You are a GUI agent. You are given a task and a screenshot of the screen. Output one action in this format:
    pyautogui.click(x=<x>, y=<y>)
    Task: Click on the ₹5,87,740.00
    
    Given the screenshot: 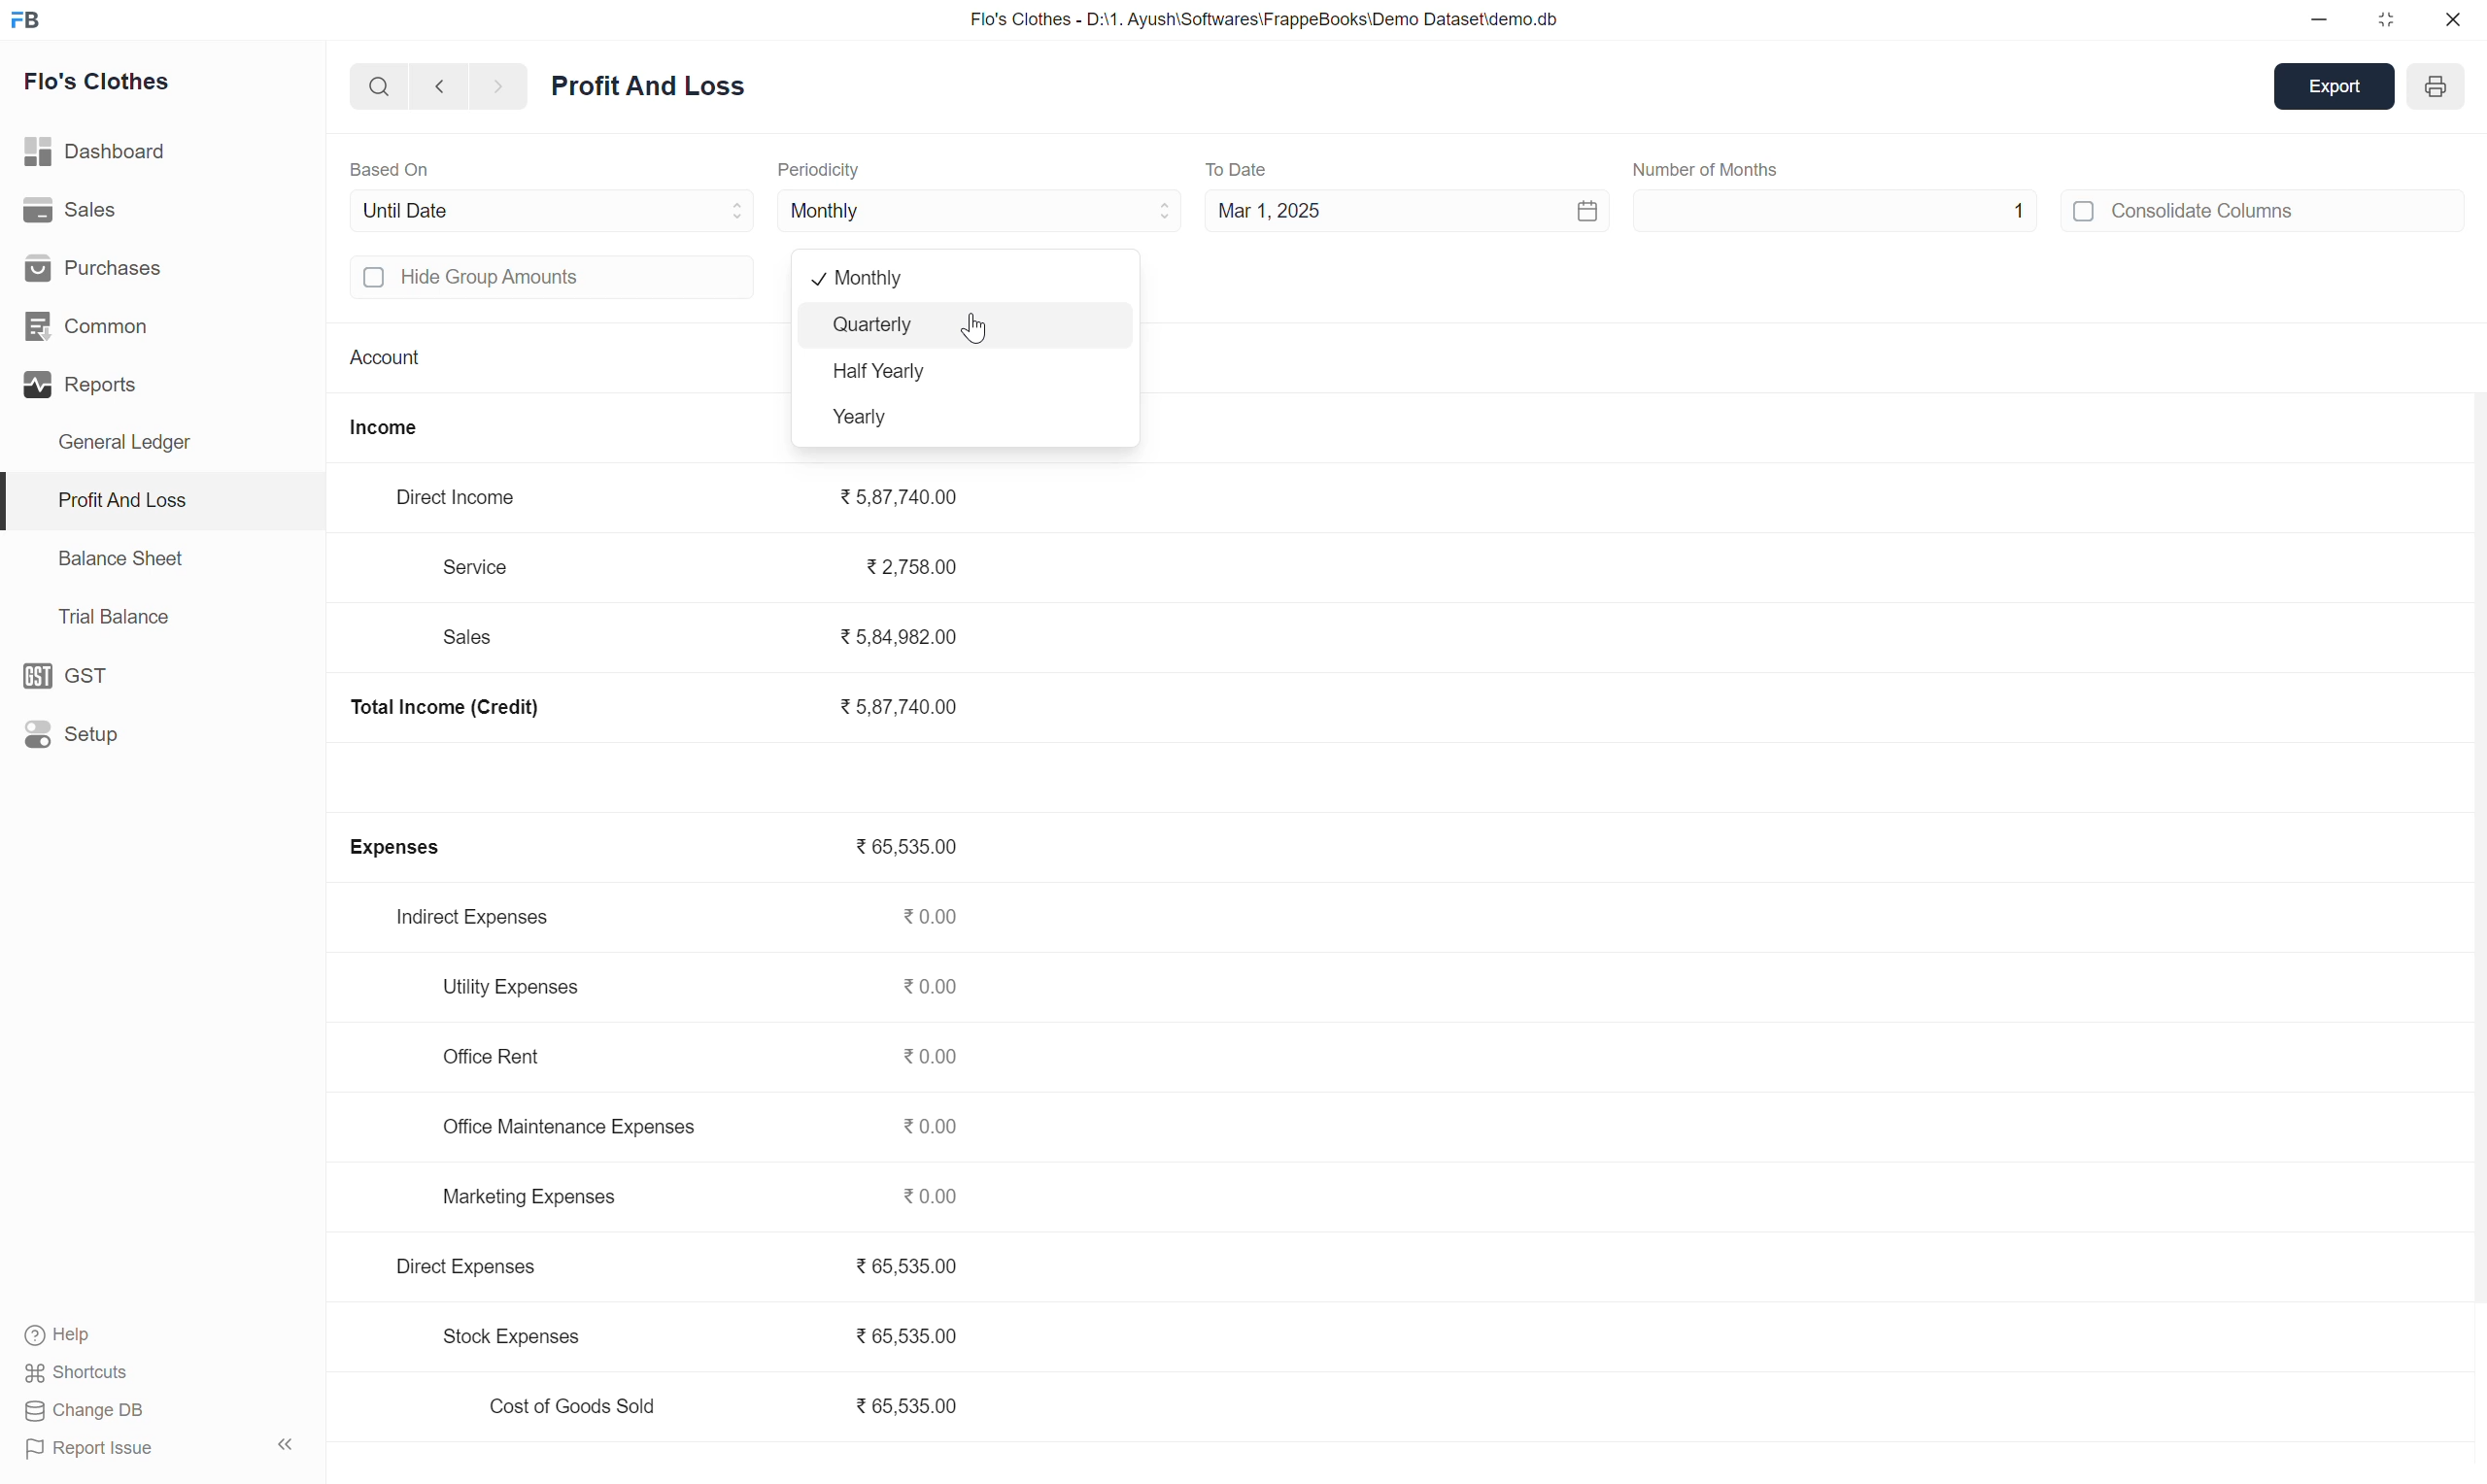 What is the action you would take?
    pyautogui.click(x=914, y=497)
    